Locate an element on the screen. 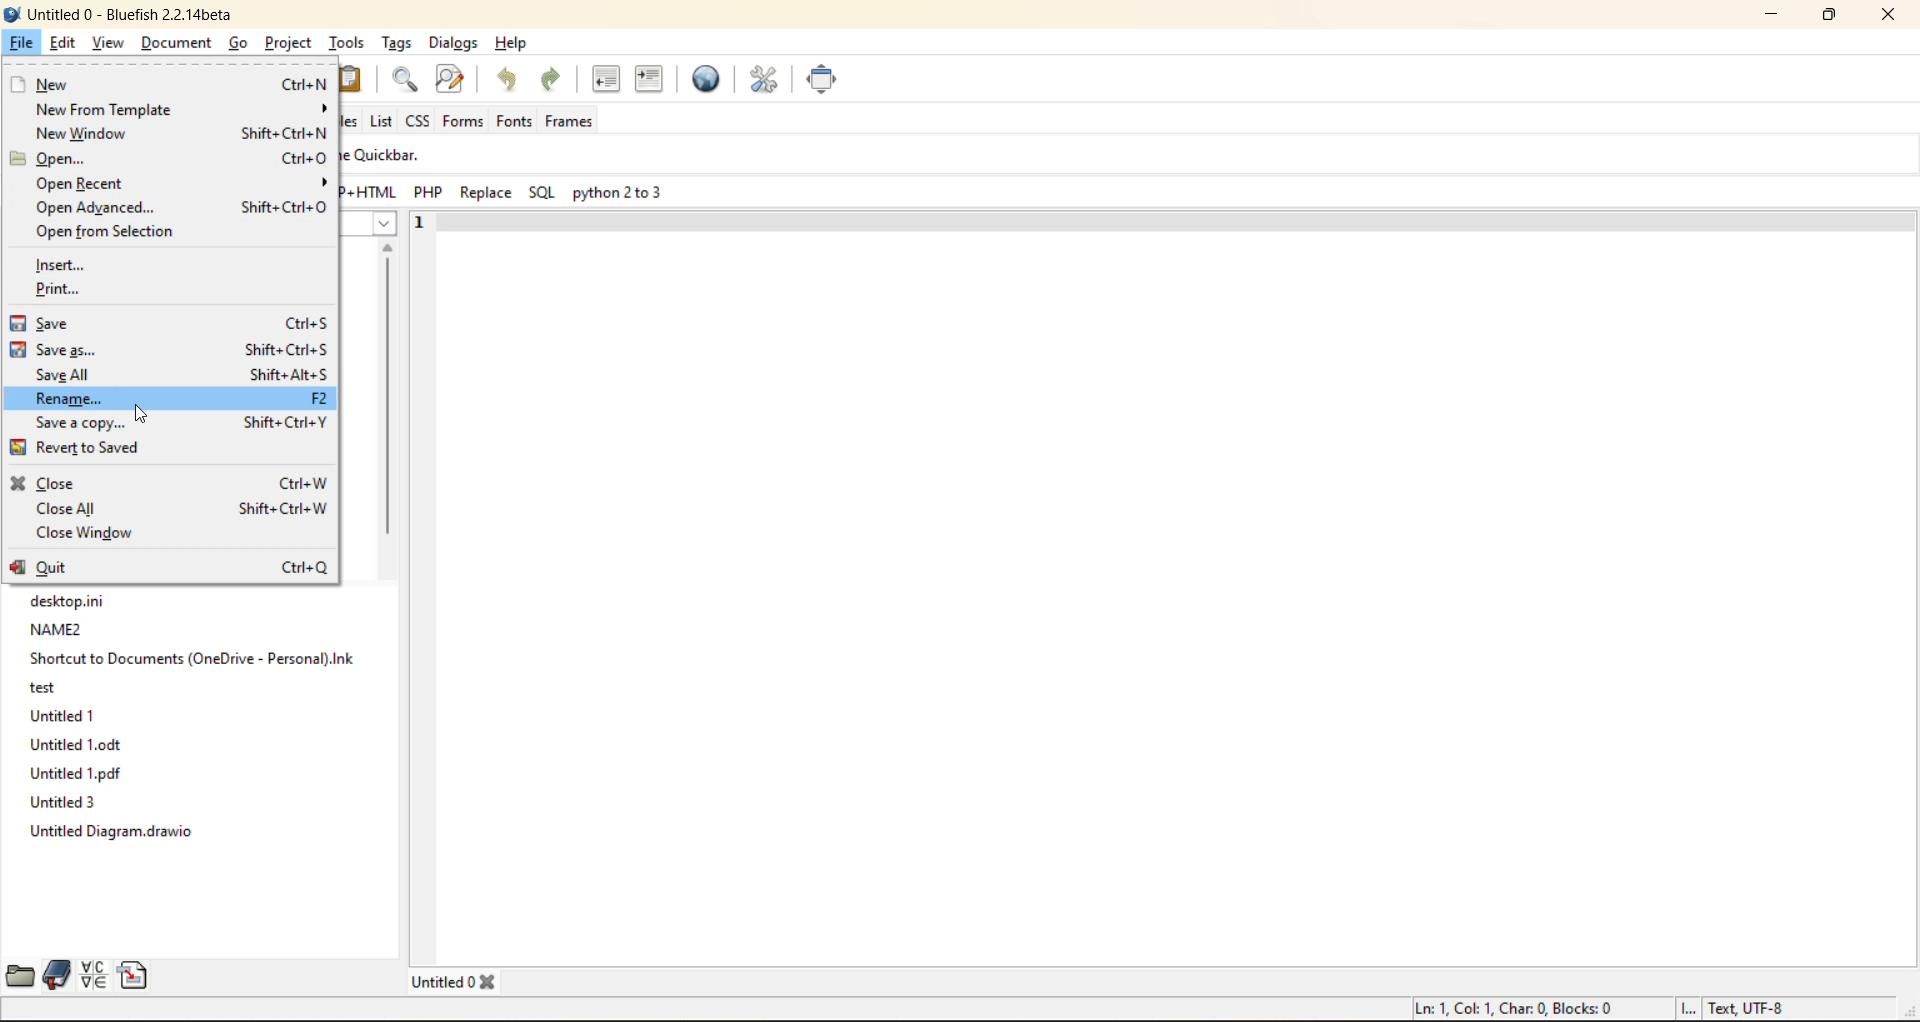  open is located at coordinates (65, 159).